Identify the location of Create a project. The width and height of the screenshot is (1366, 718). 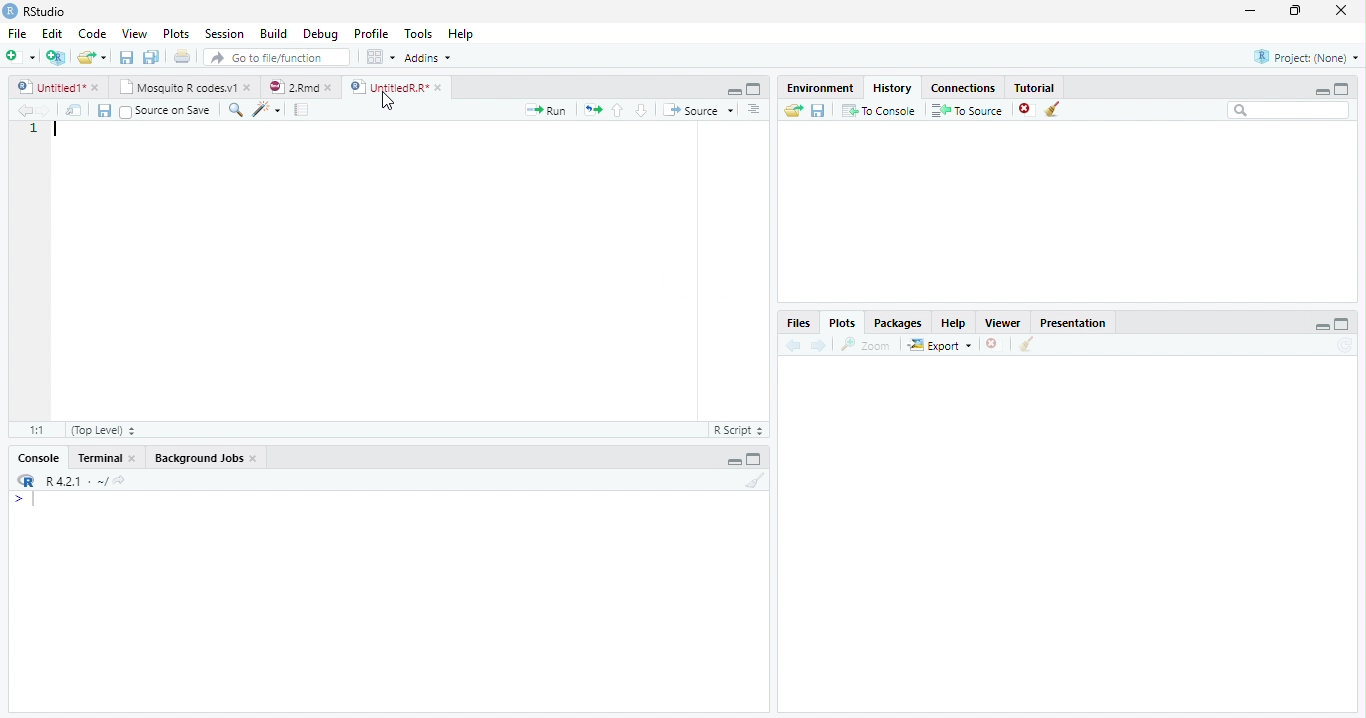
(55, 57).